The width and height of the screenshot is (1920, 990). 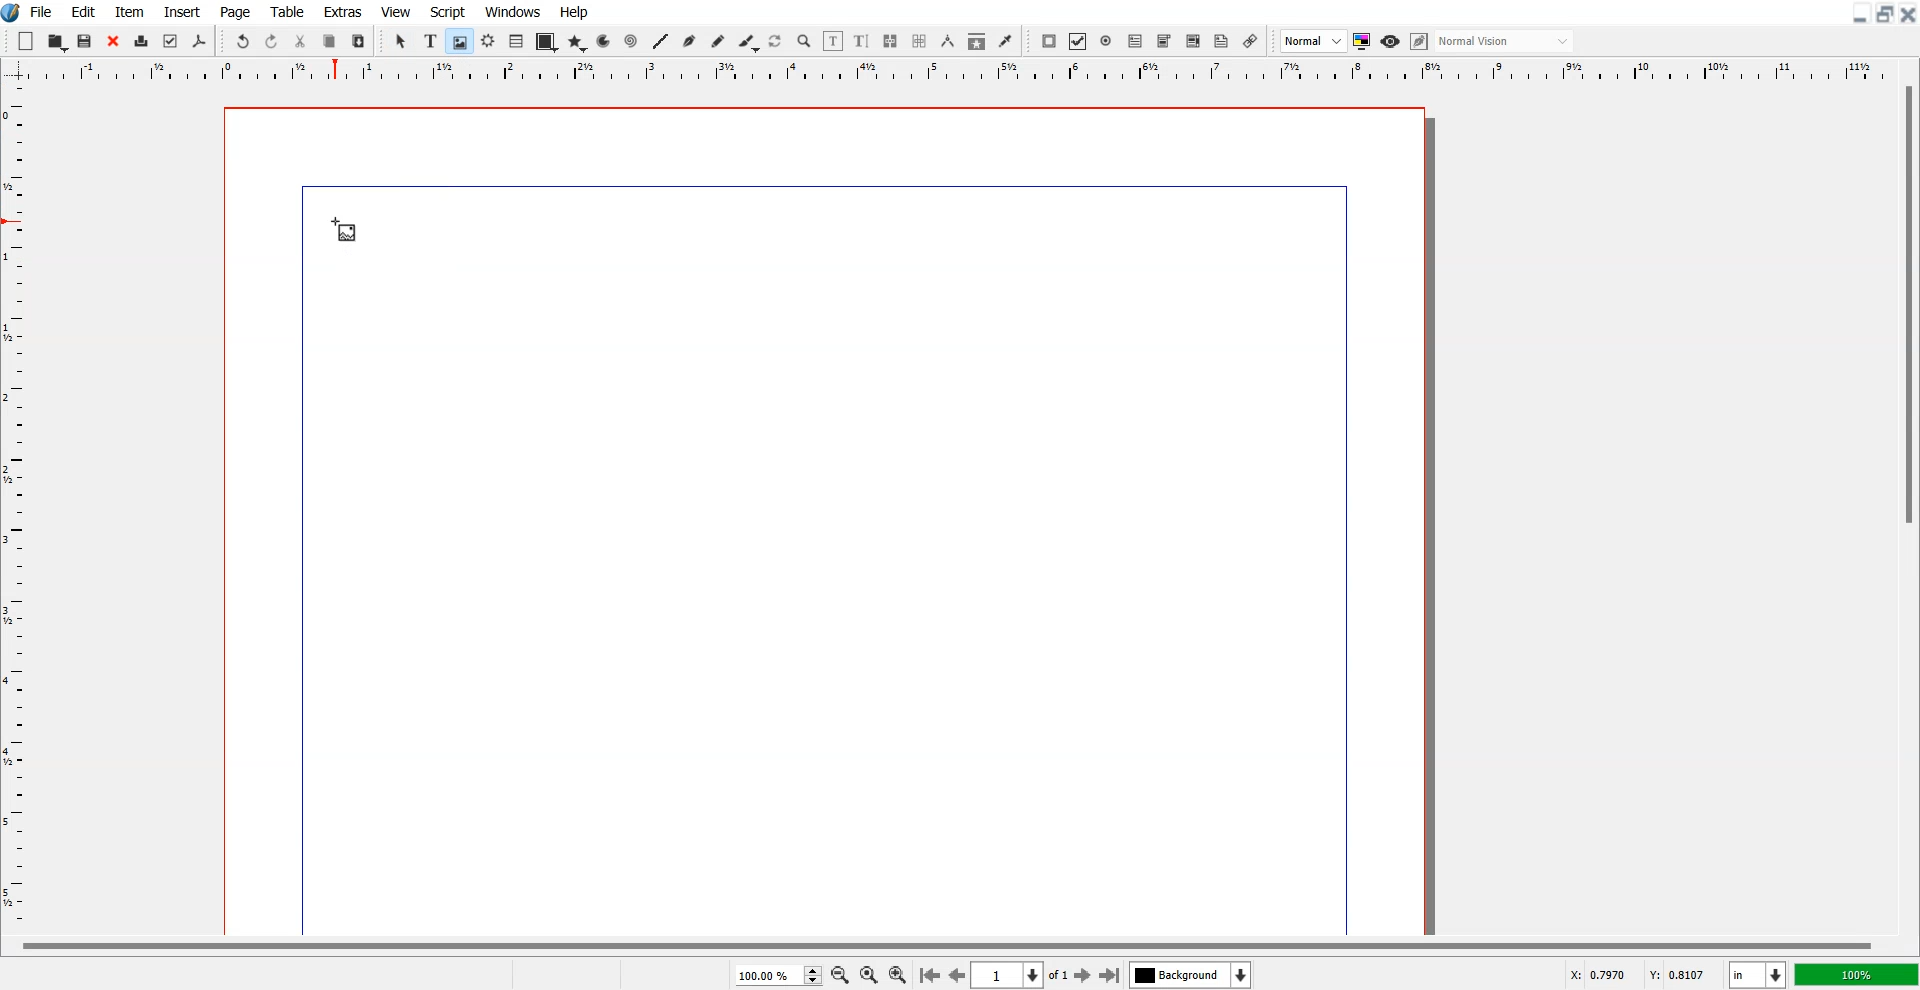 I want to click on Edit Content of Frame, so click(x=834, y=41).